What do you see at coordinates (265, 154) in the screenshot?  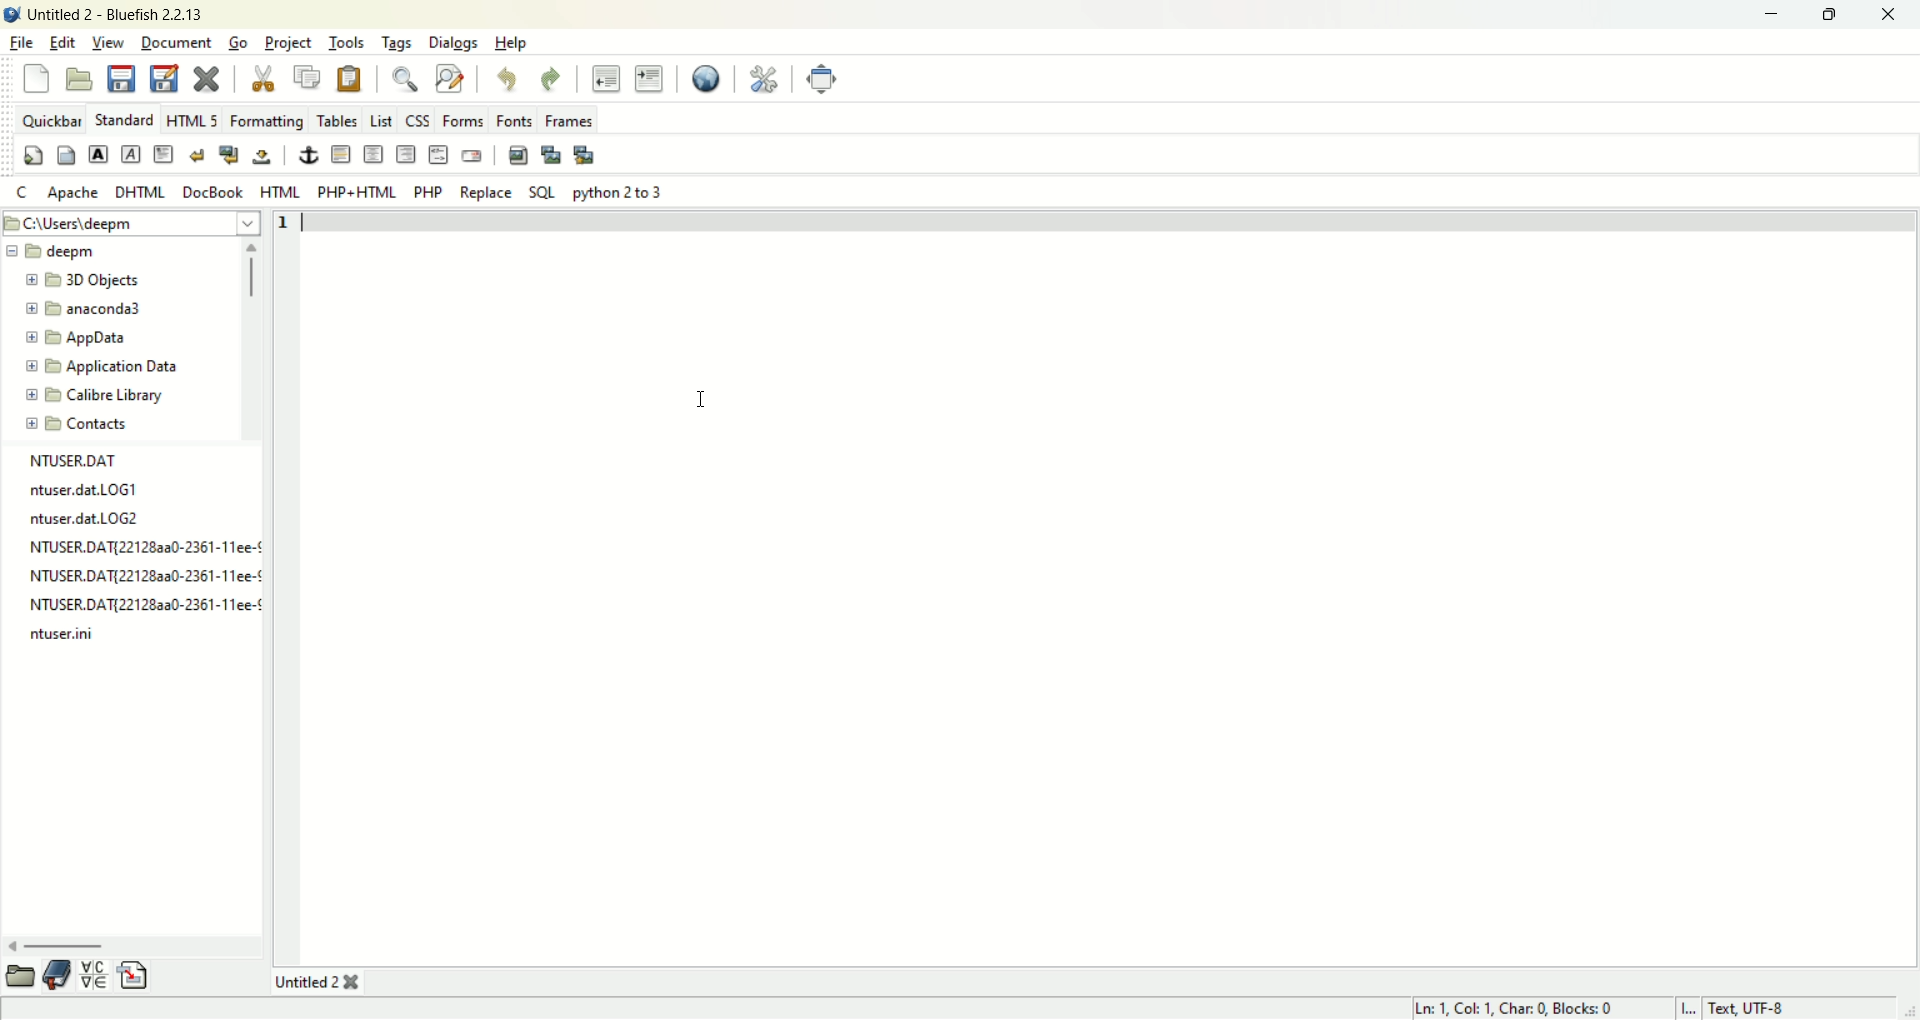 I see `non breaking space` at bounding box center [265, 154].